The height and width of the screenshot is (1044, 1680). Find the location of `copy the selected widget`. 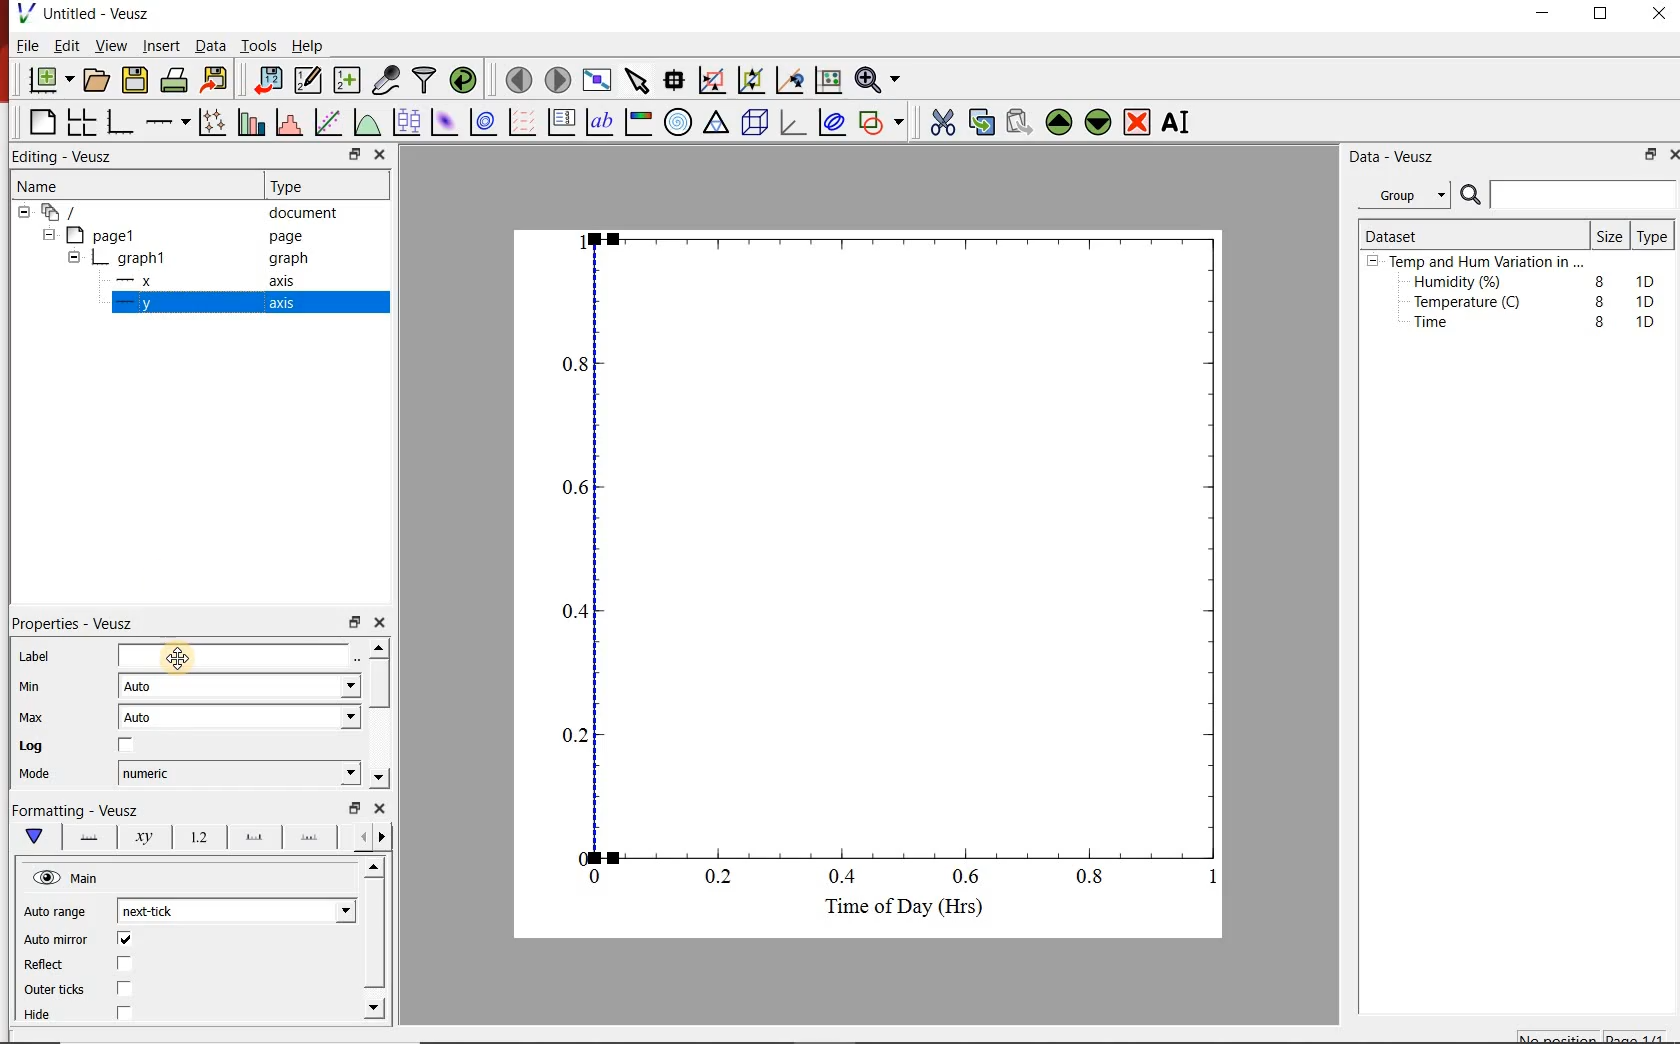

copy the selected widget is located at coordinates (981, 122).